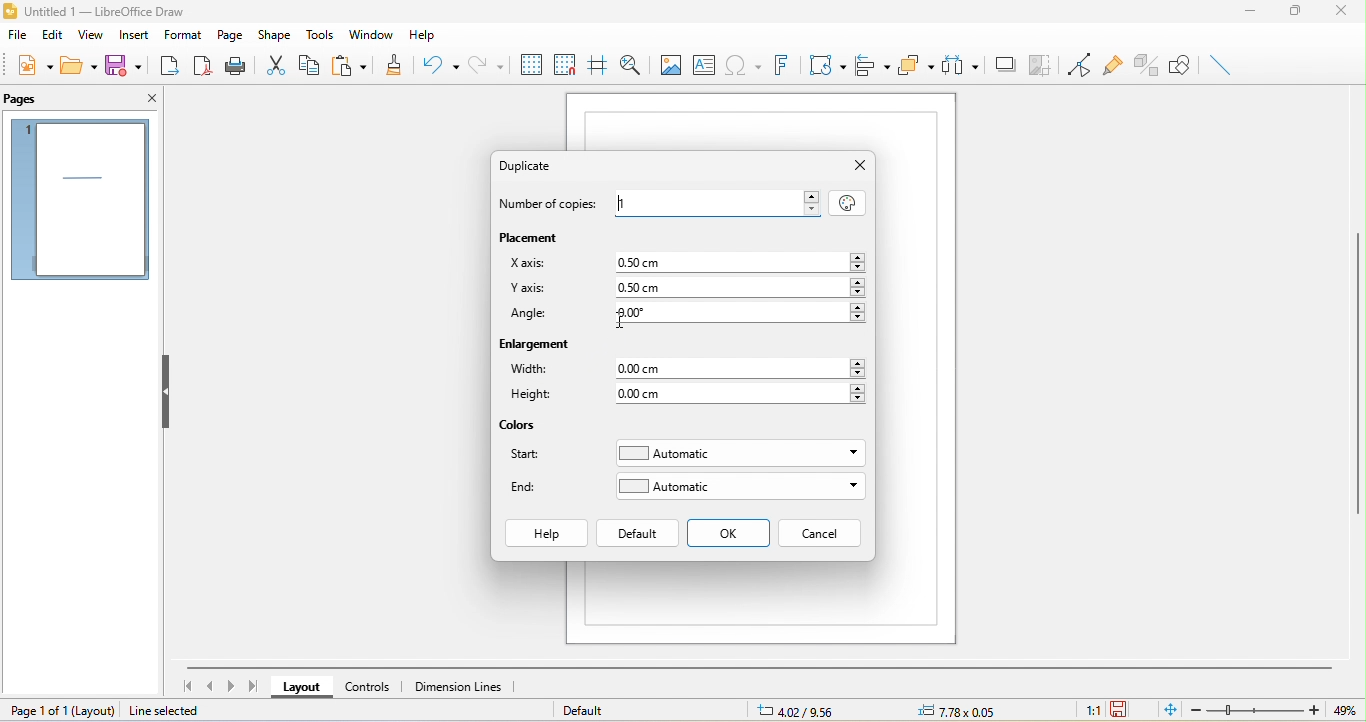 Image resolution: width=1366 pixels, height=722 pixels. What do you see at coordinates (528, 262) in the screenshot?
I see `x axis` at bounding box center [528, 262].